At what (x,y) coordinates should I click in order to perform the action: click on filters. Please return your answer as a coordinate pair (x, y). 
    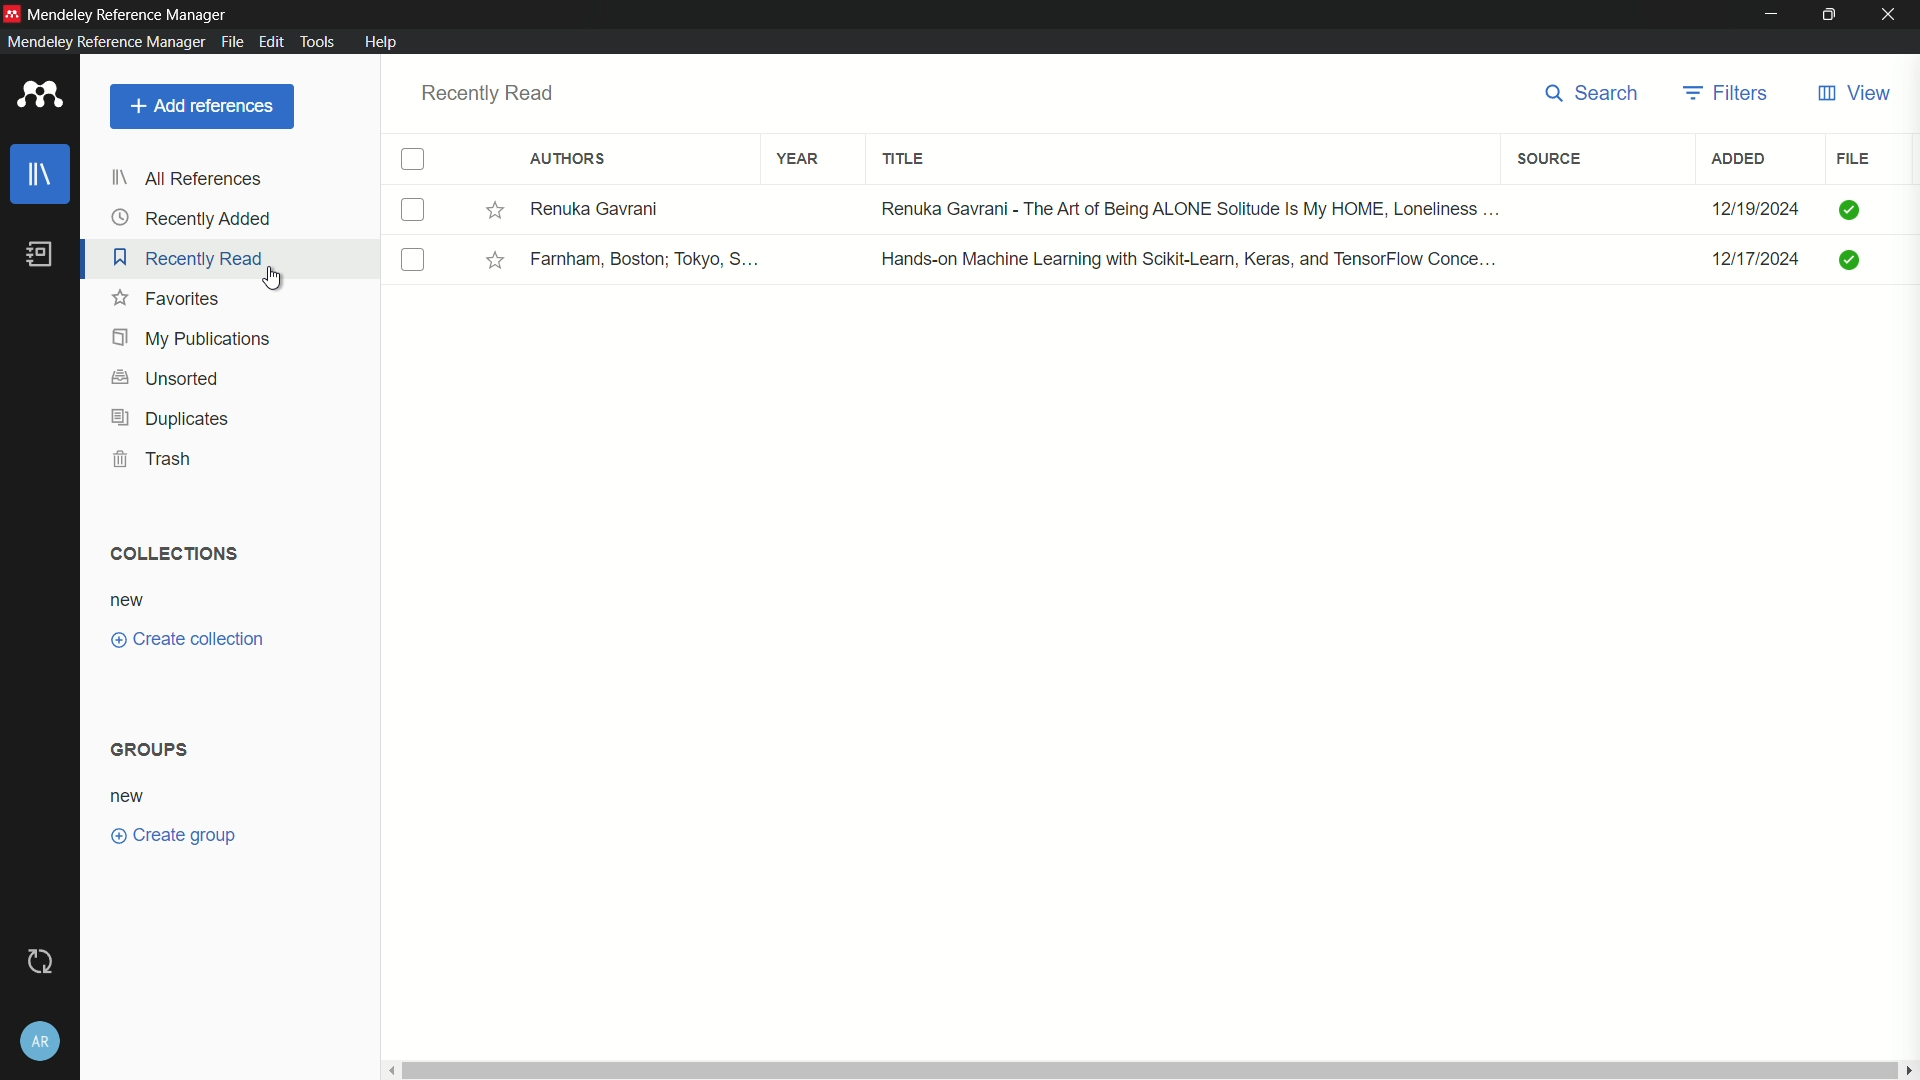
    Looking at the image, I should click on (1728, 95).